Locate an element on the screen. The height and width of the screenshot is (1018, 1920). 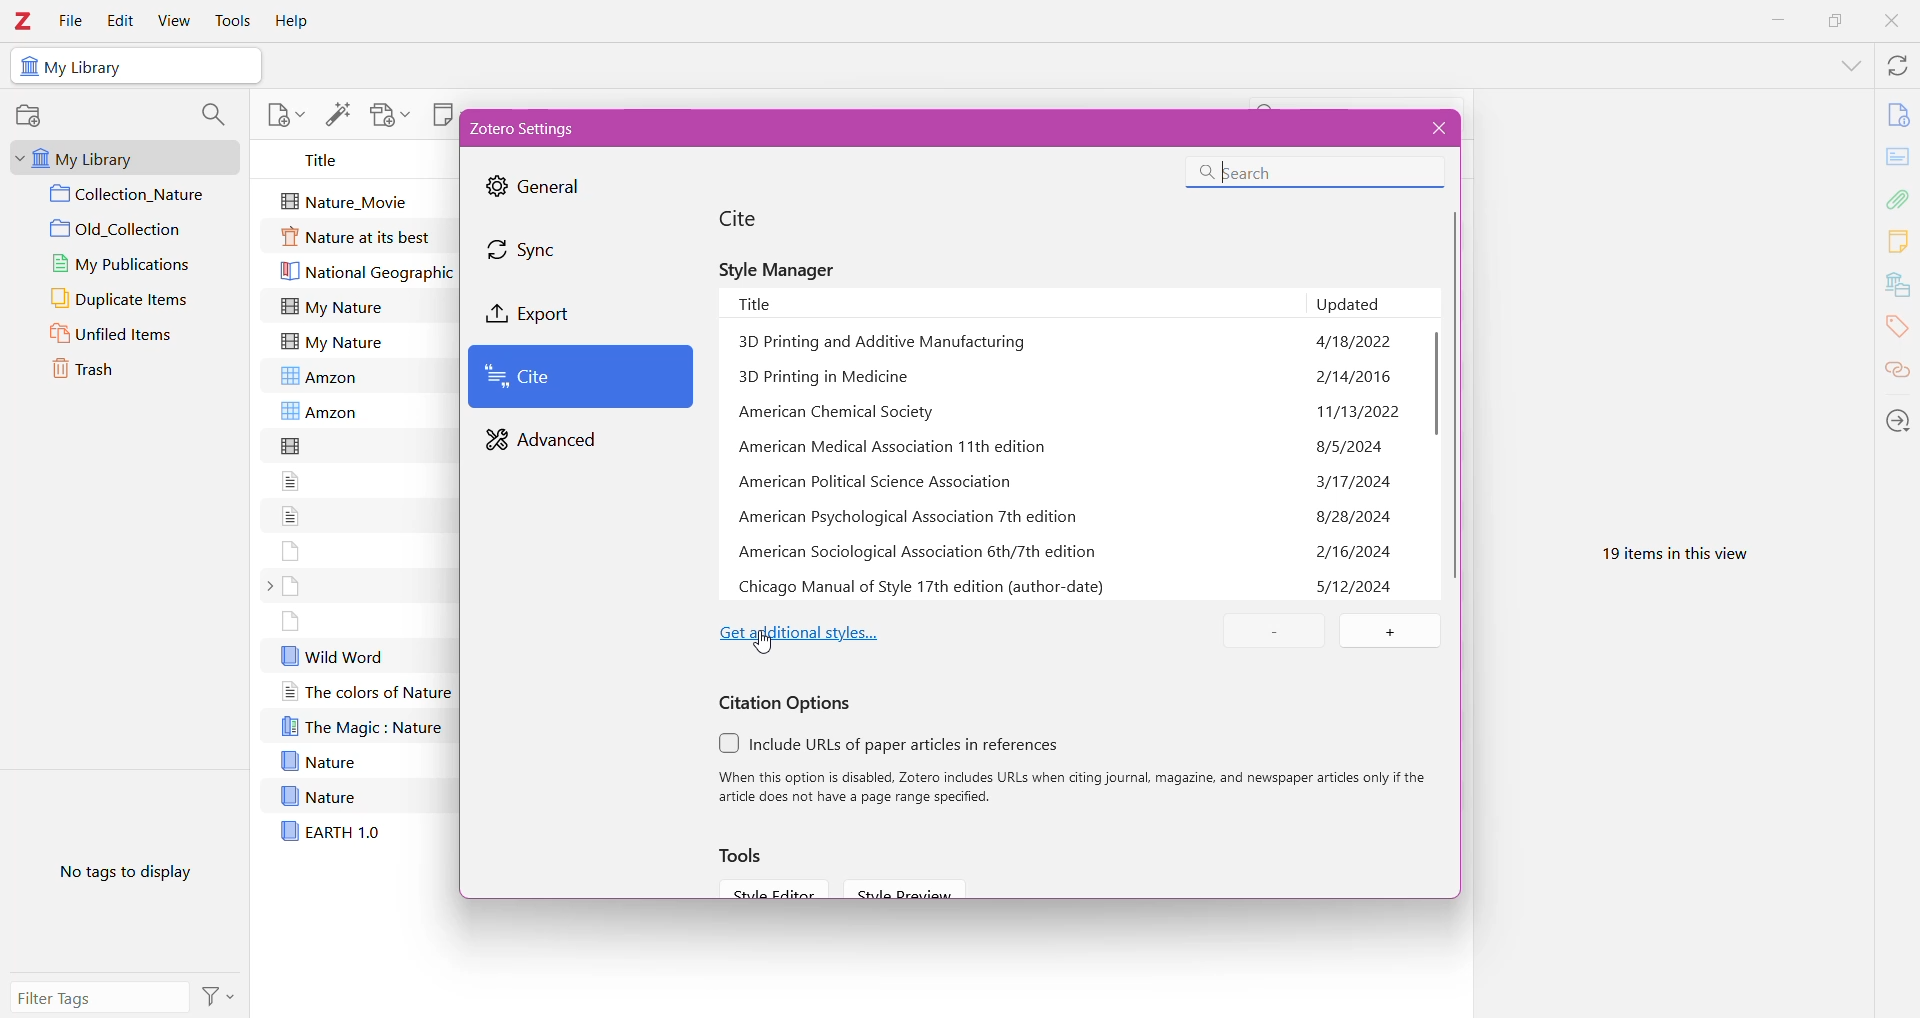
My Library is located at coordinates (90, 68).